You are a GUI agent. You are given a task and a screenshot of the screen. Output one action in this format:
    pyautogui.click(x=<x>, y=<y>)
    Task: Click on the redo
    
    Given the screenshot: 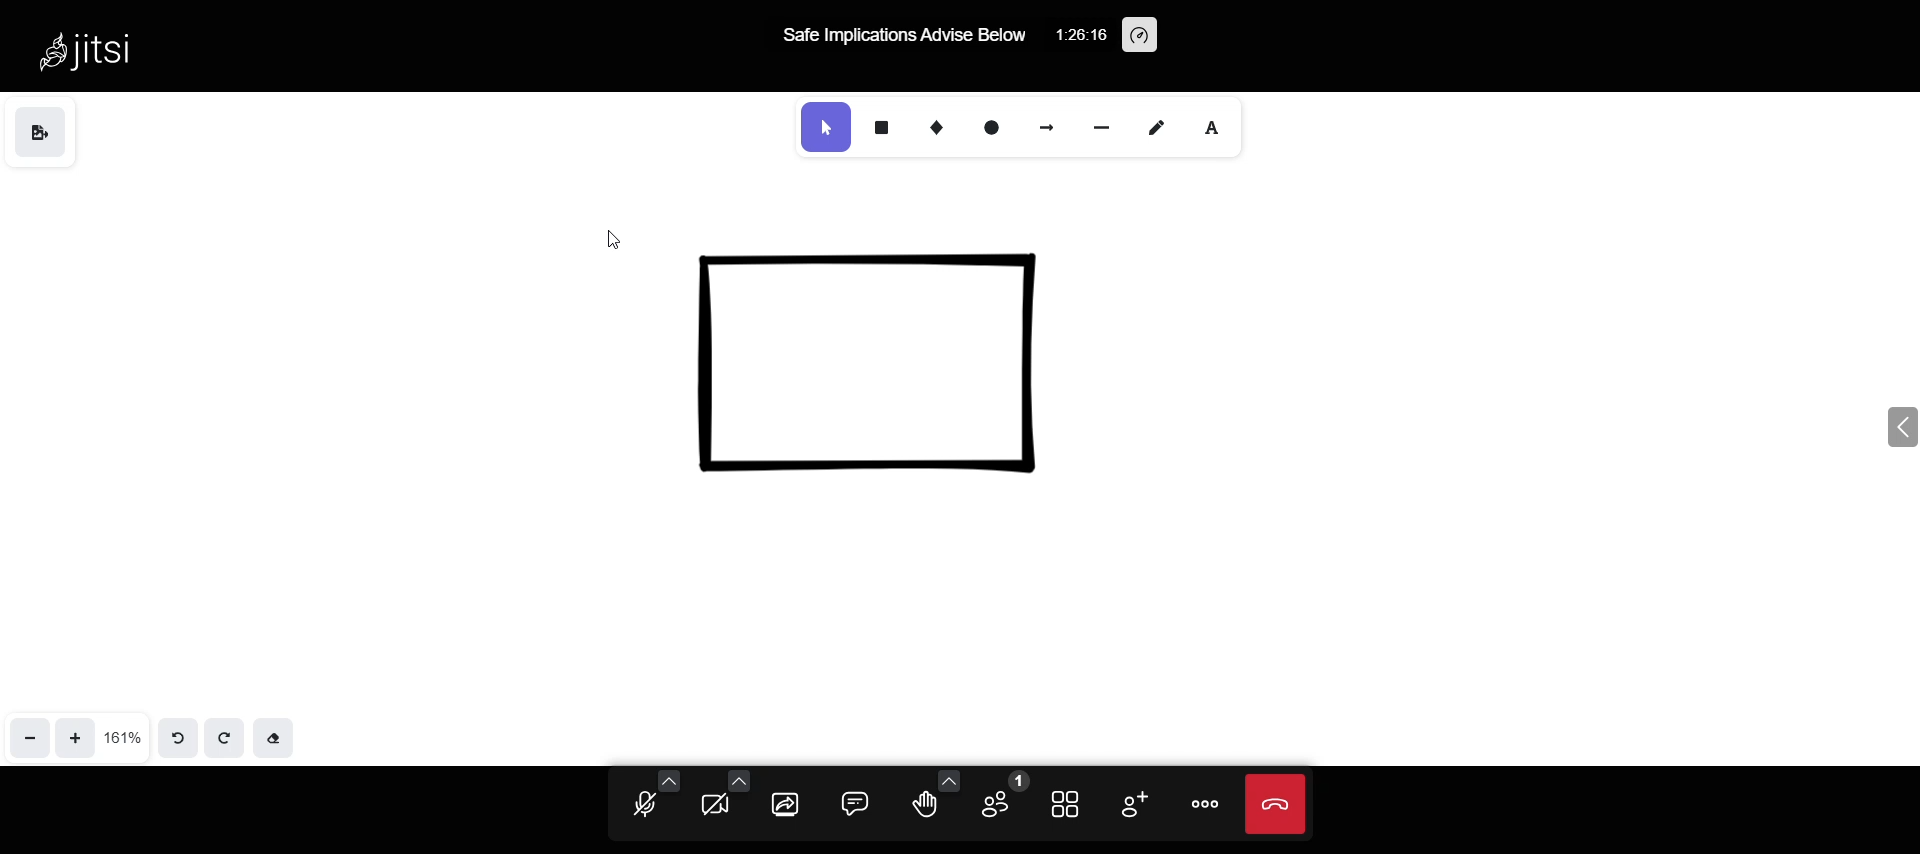 What is the action you would take?
    pyautogui.click(x=226, y=736)
    